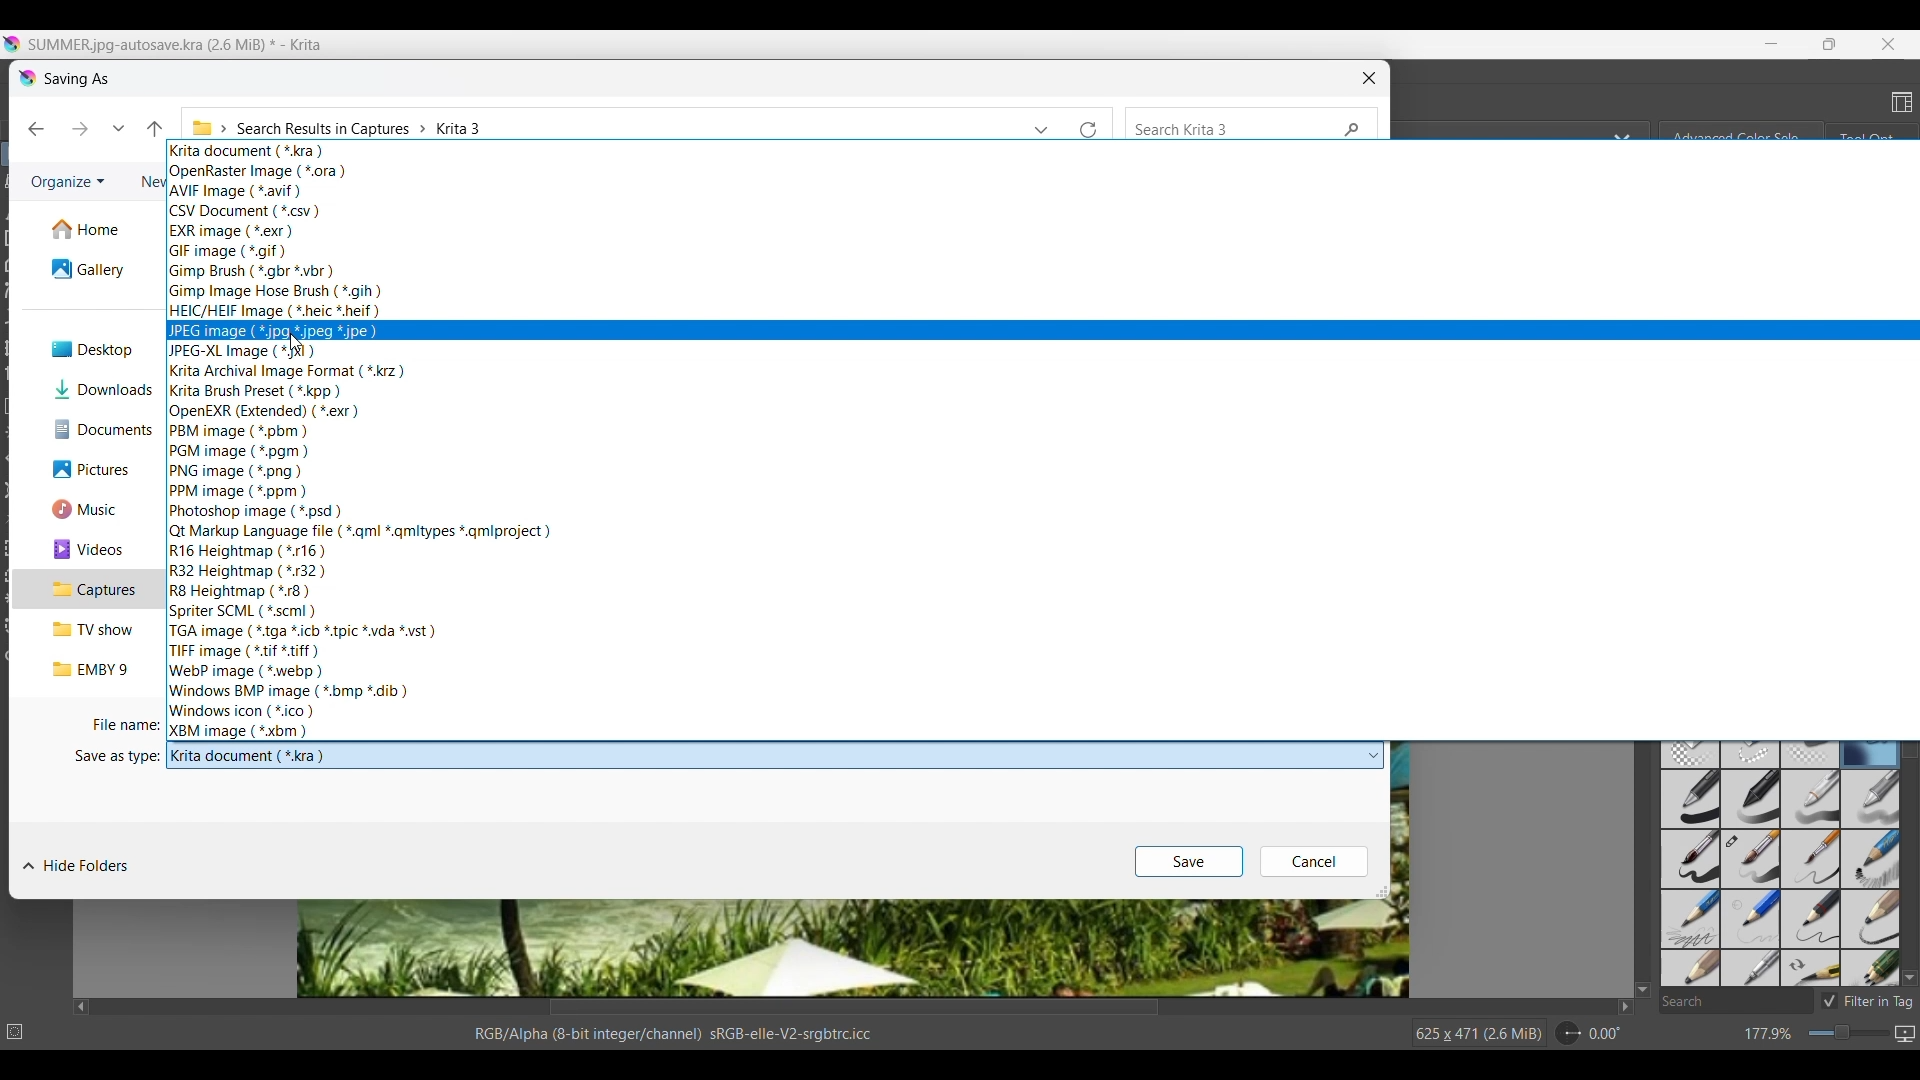 Image resolution: width=1920 pixels, height=1080 pixels. What do you see at coordinates (1783, 856) in the screenshot?
I see `Brush presets with current selection highlighted` at bounding box center [1783, 856].